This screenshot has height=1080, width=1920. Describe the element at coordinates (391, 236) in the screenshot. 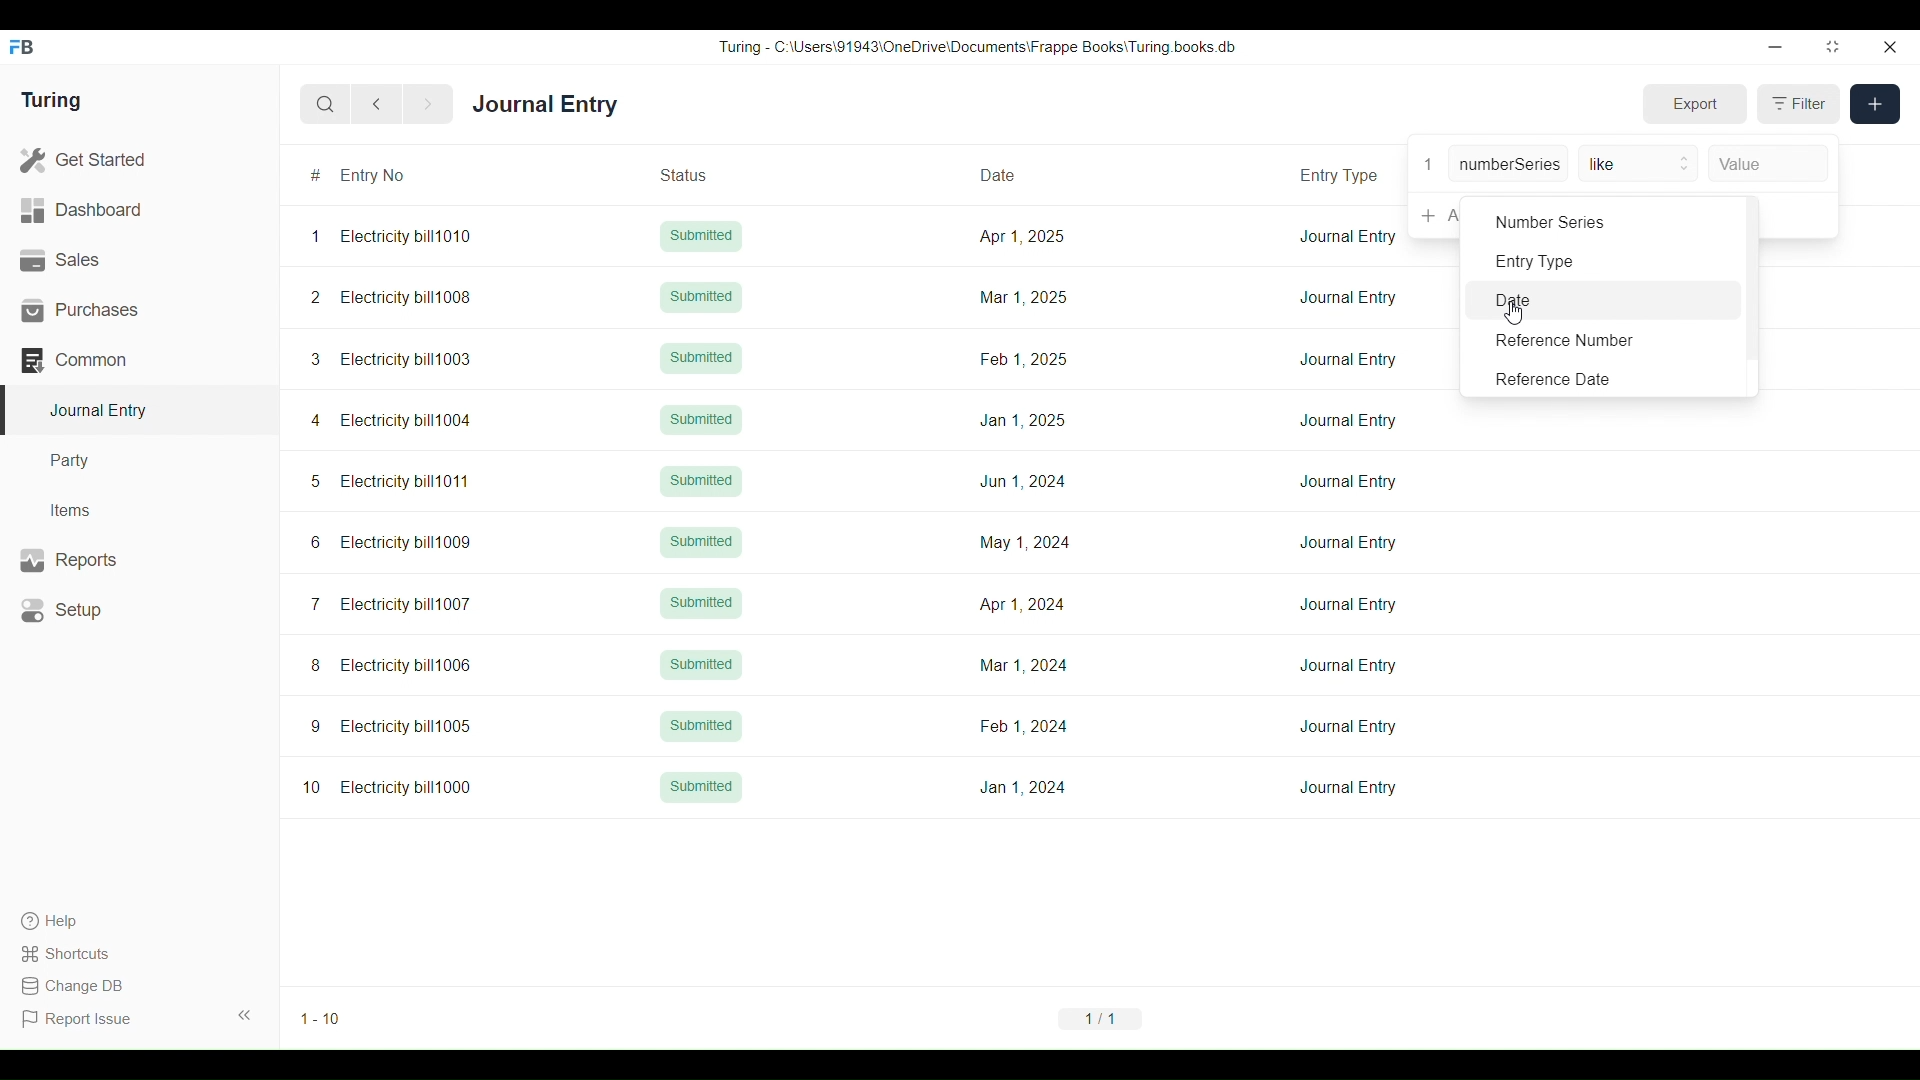

I see `1 Electricity bill1010` at that location.